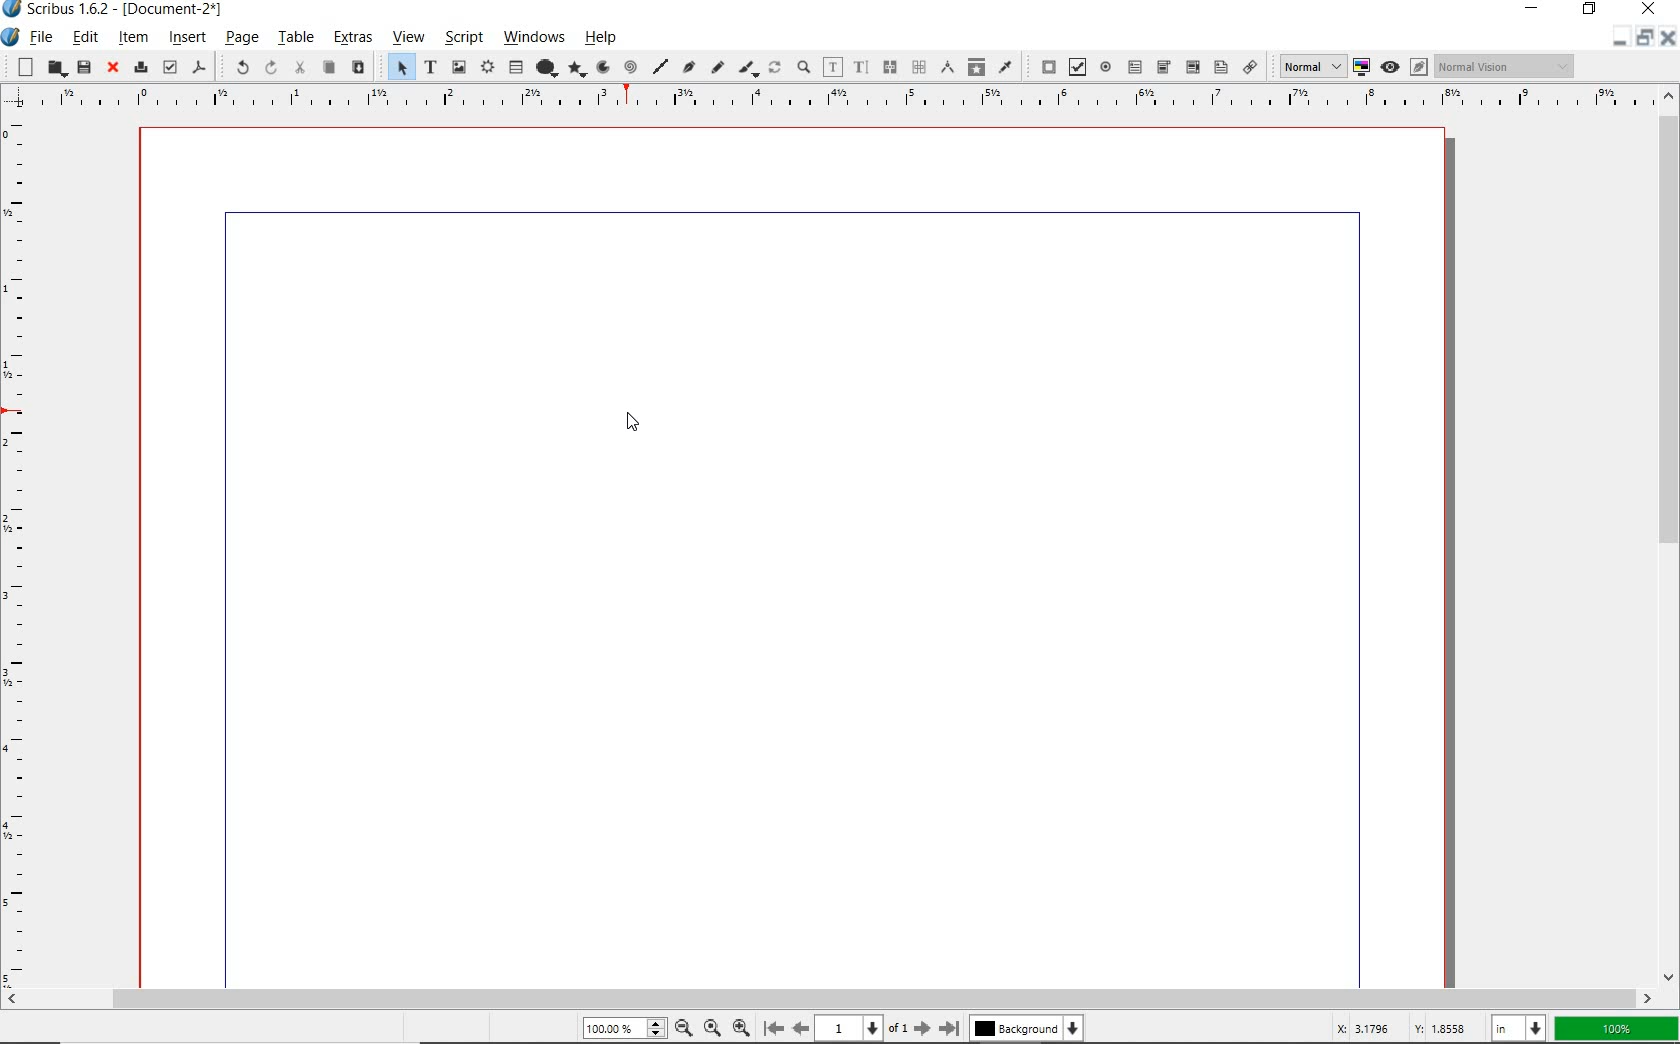 Image resolution: width=1680 pixels, height=1044 pixels. What do you see at coordinates (637, 430) in the screenshot?
I see `cursor` at bounding box center [637, 430].